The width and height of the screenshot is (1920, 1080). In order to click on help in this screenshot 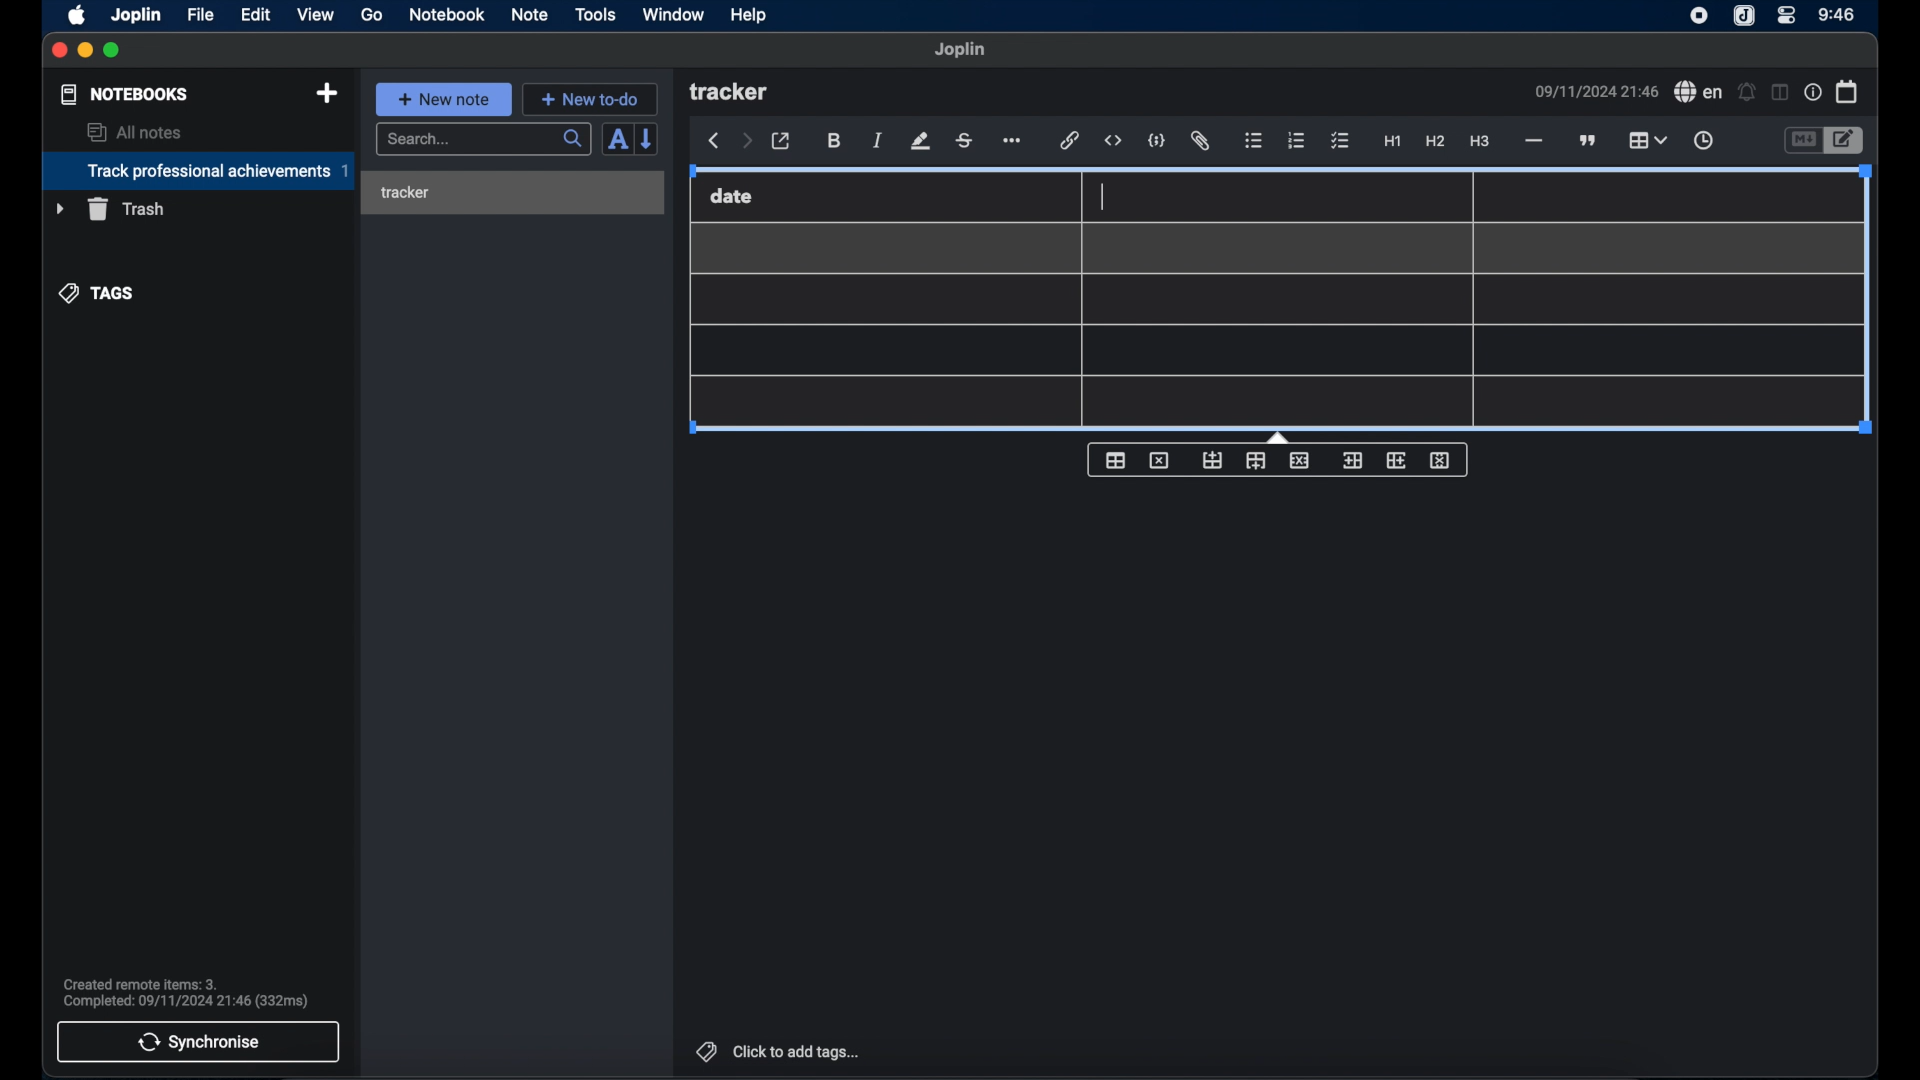, I will do `click(747, 16)`.